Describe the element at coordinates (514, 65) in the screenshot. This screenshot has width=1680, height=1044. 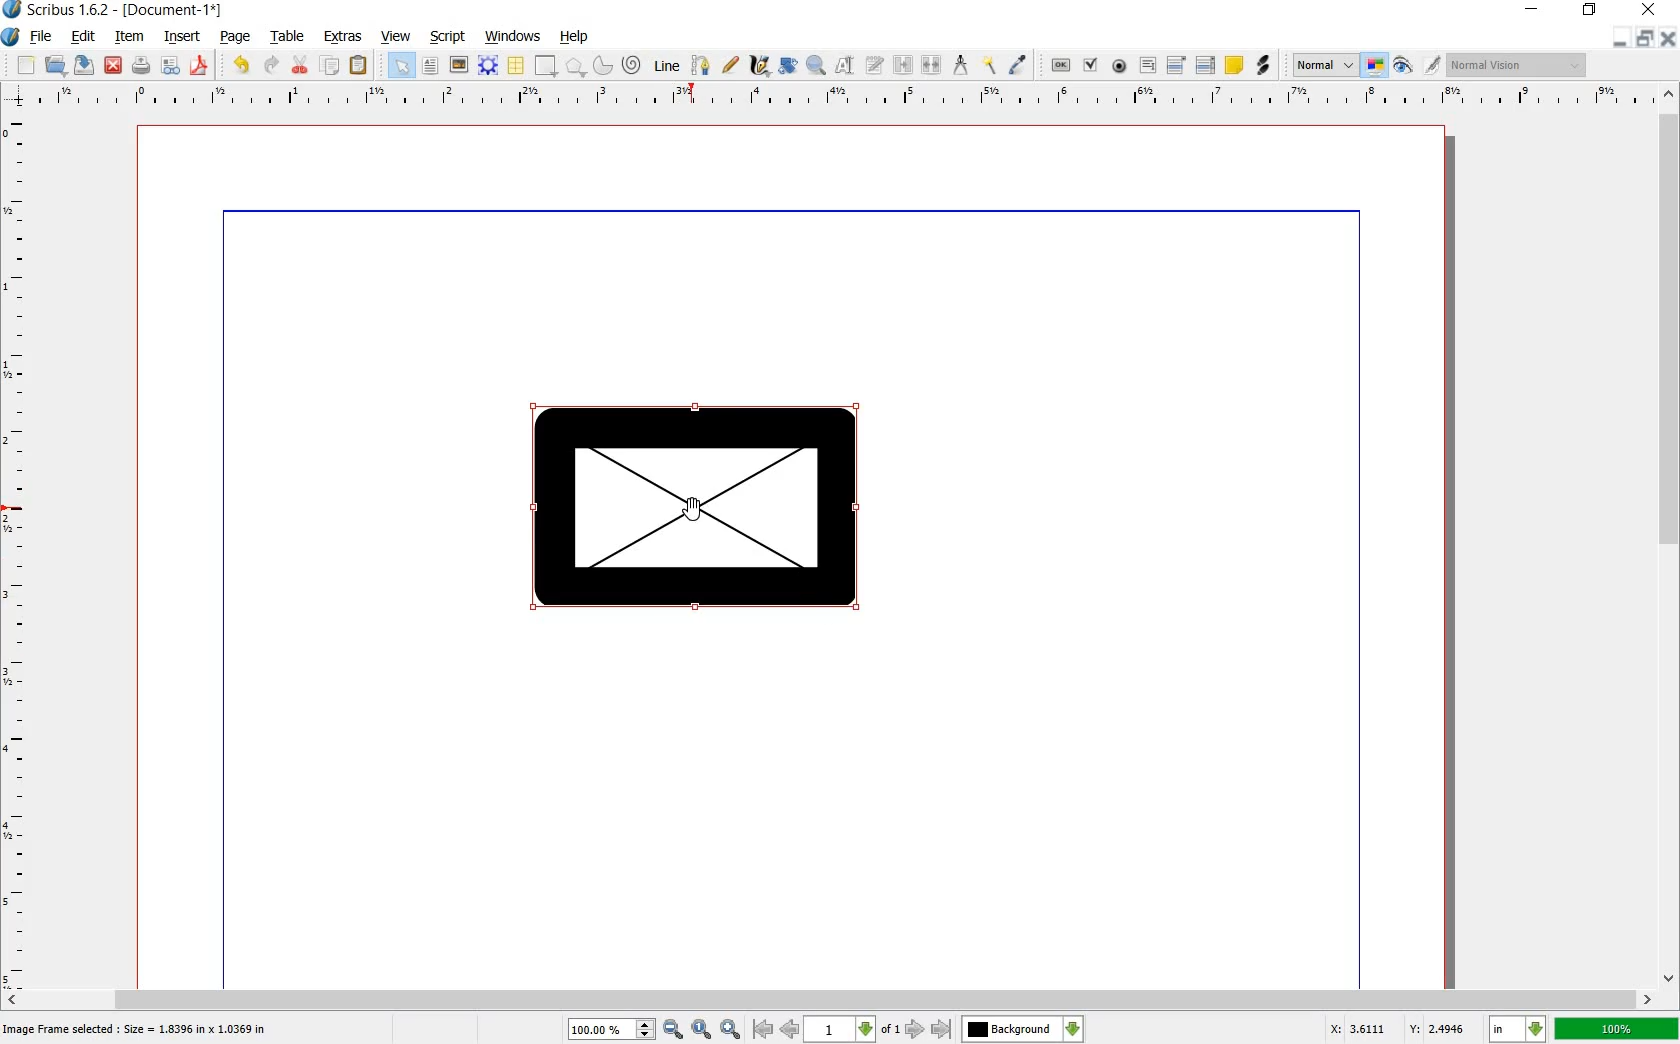
I see `table` at that location.